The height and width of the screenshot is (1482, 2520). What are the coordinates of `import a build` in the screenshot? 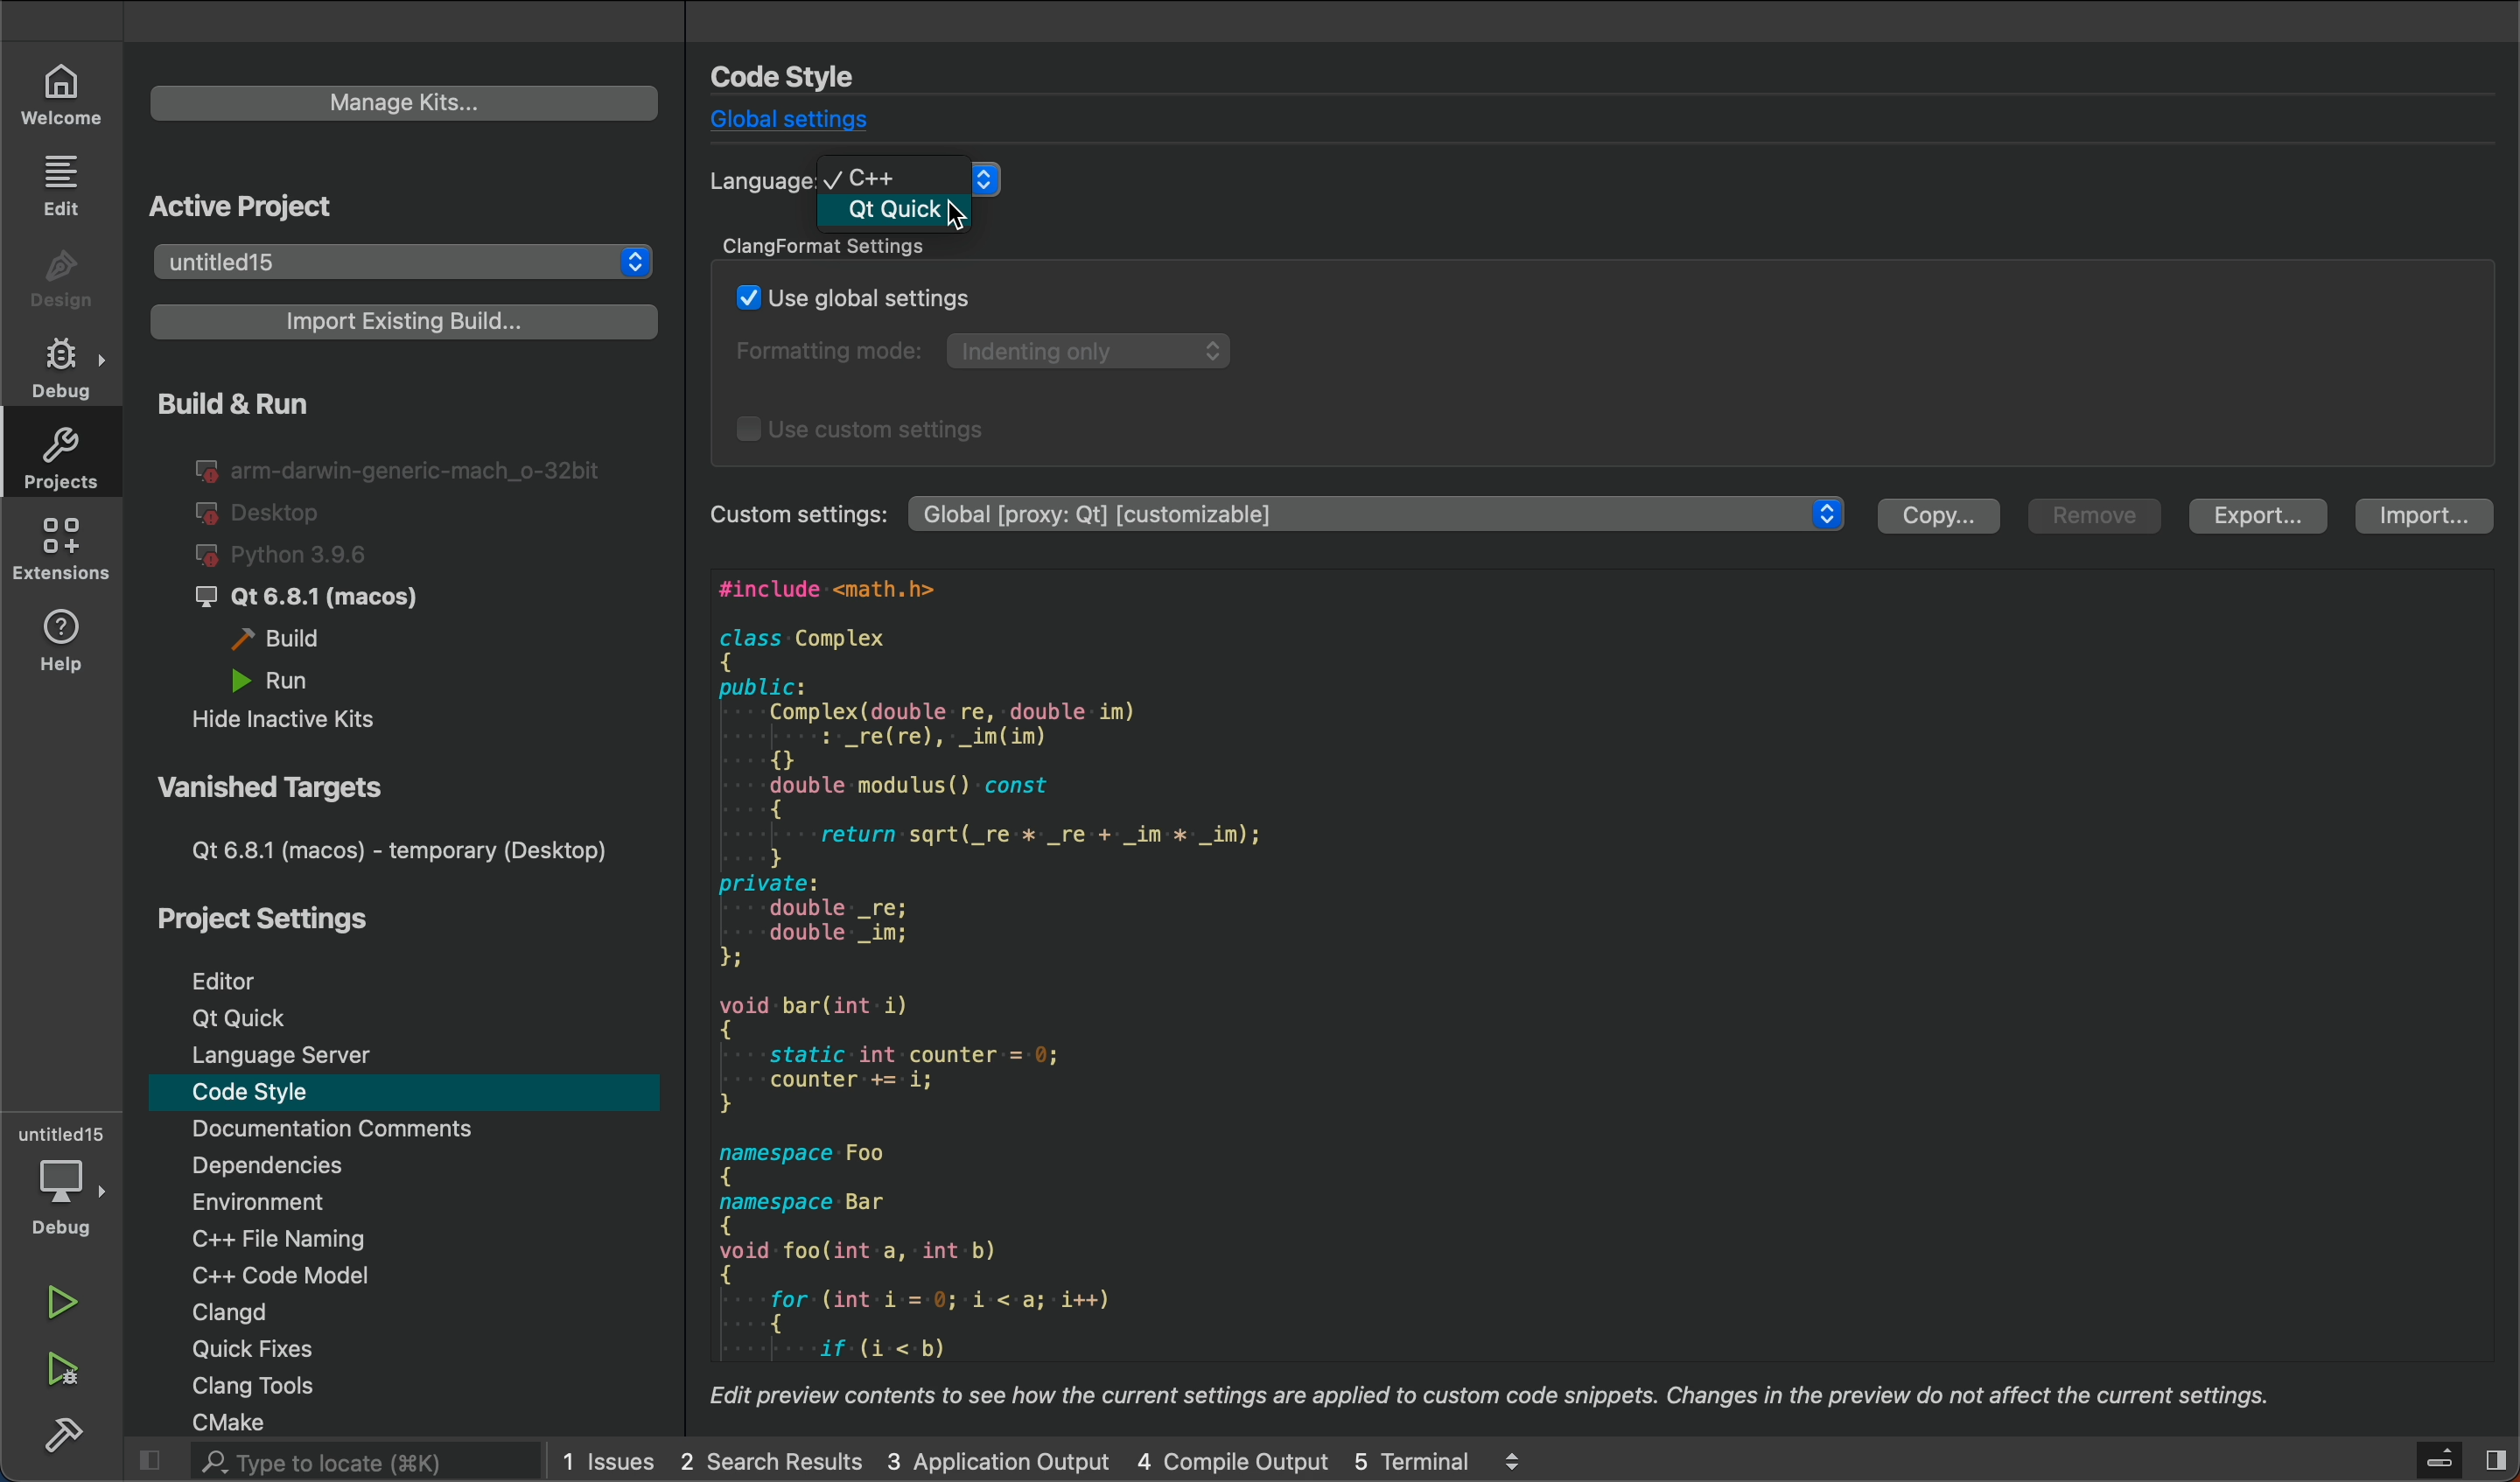 It's located at (397, 323).